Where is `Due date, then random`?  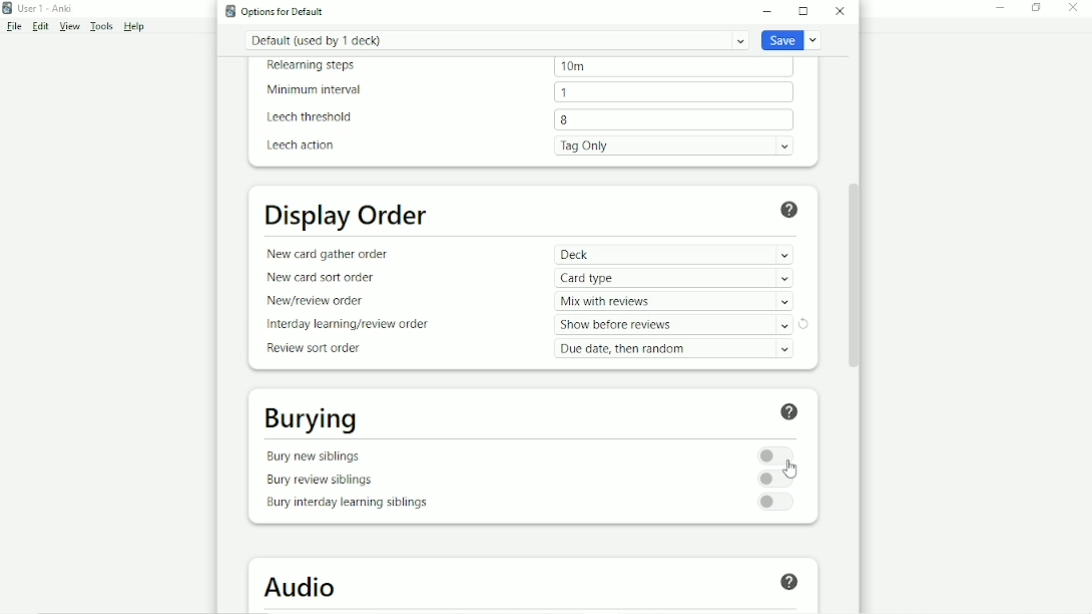 Due date, then random is located at coordinates (677, 349).